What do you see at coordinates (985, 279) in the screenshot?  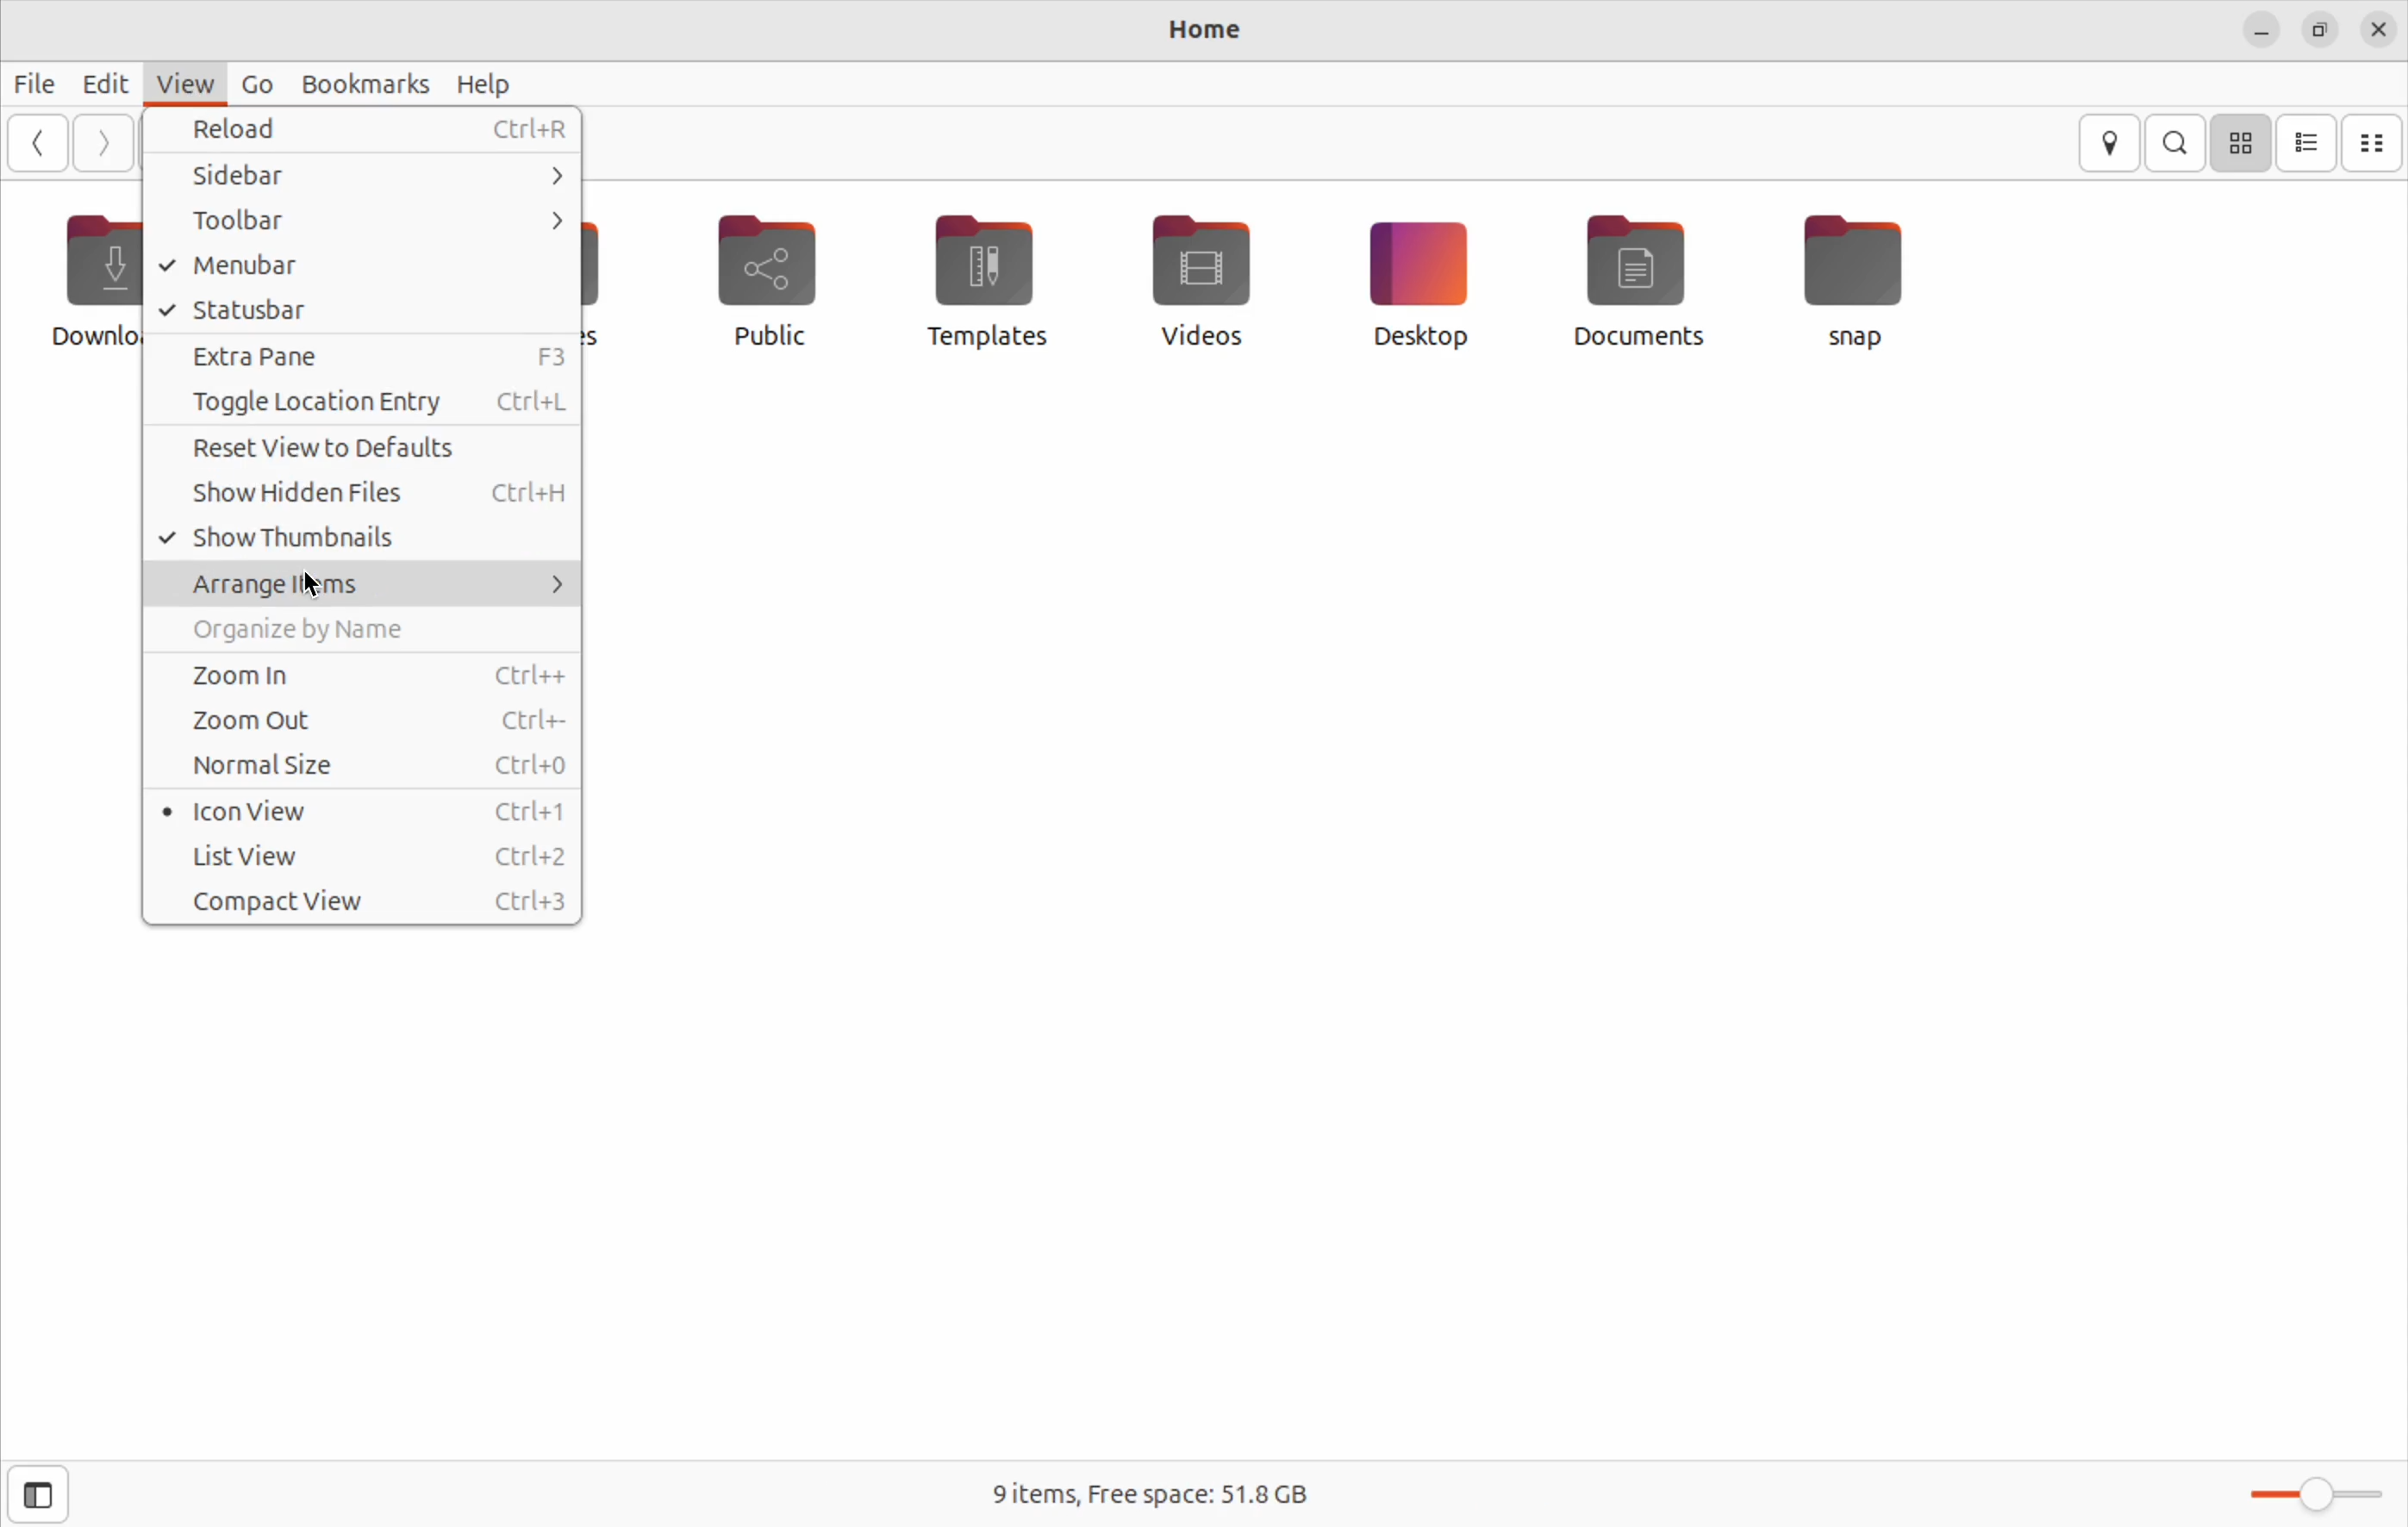 I see `templates` at bounding box center [985, 279].